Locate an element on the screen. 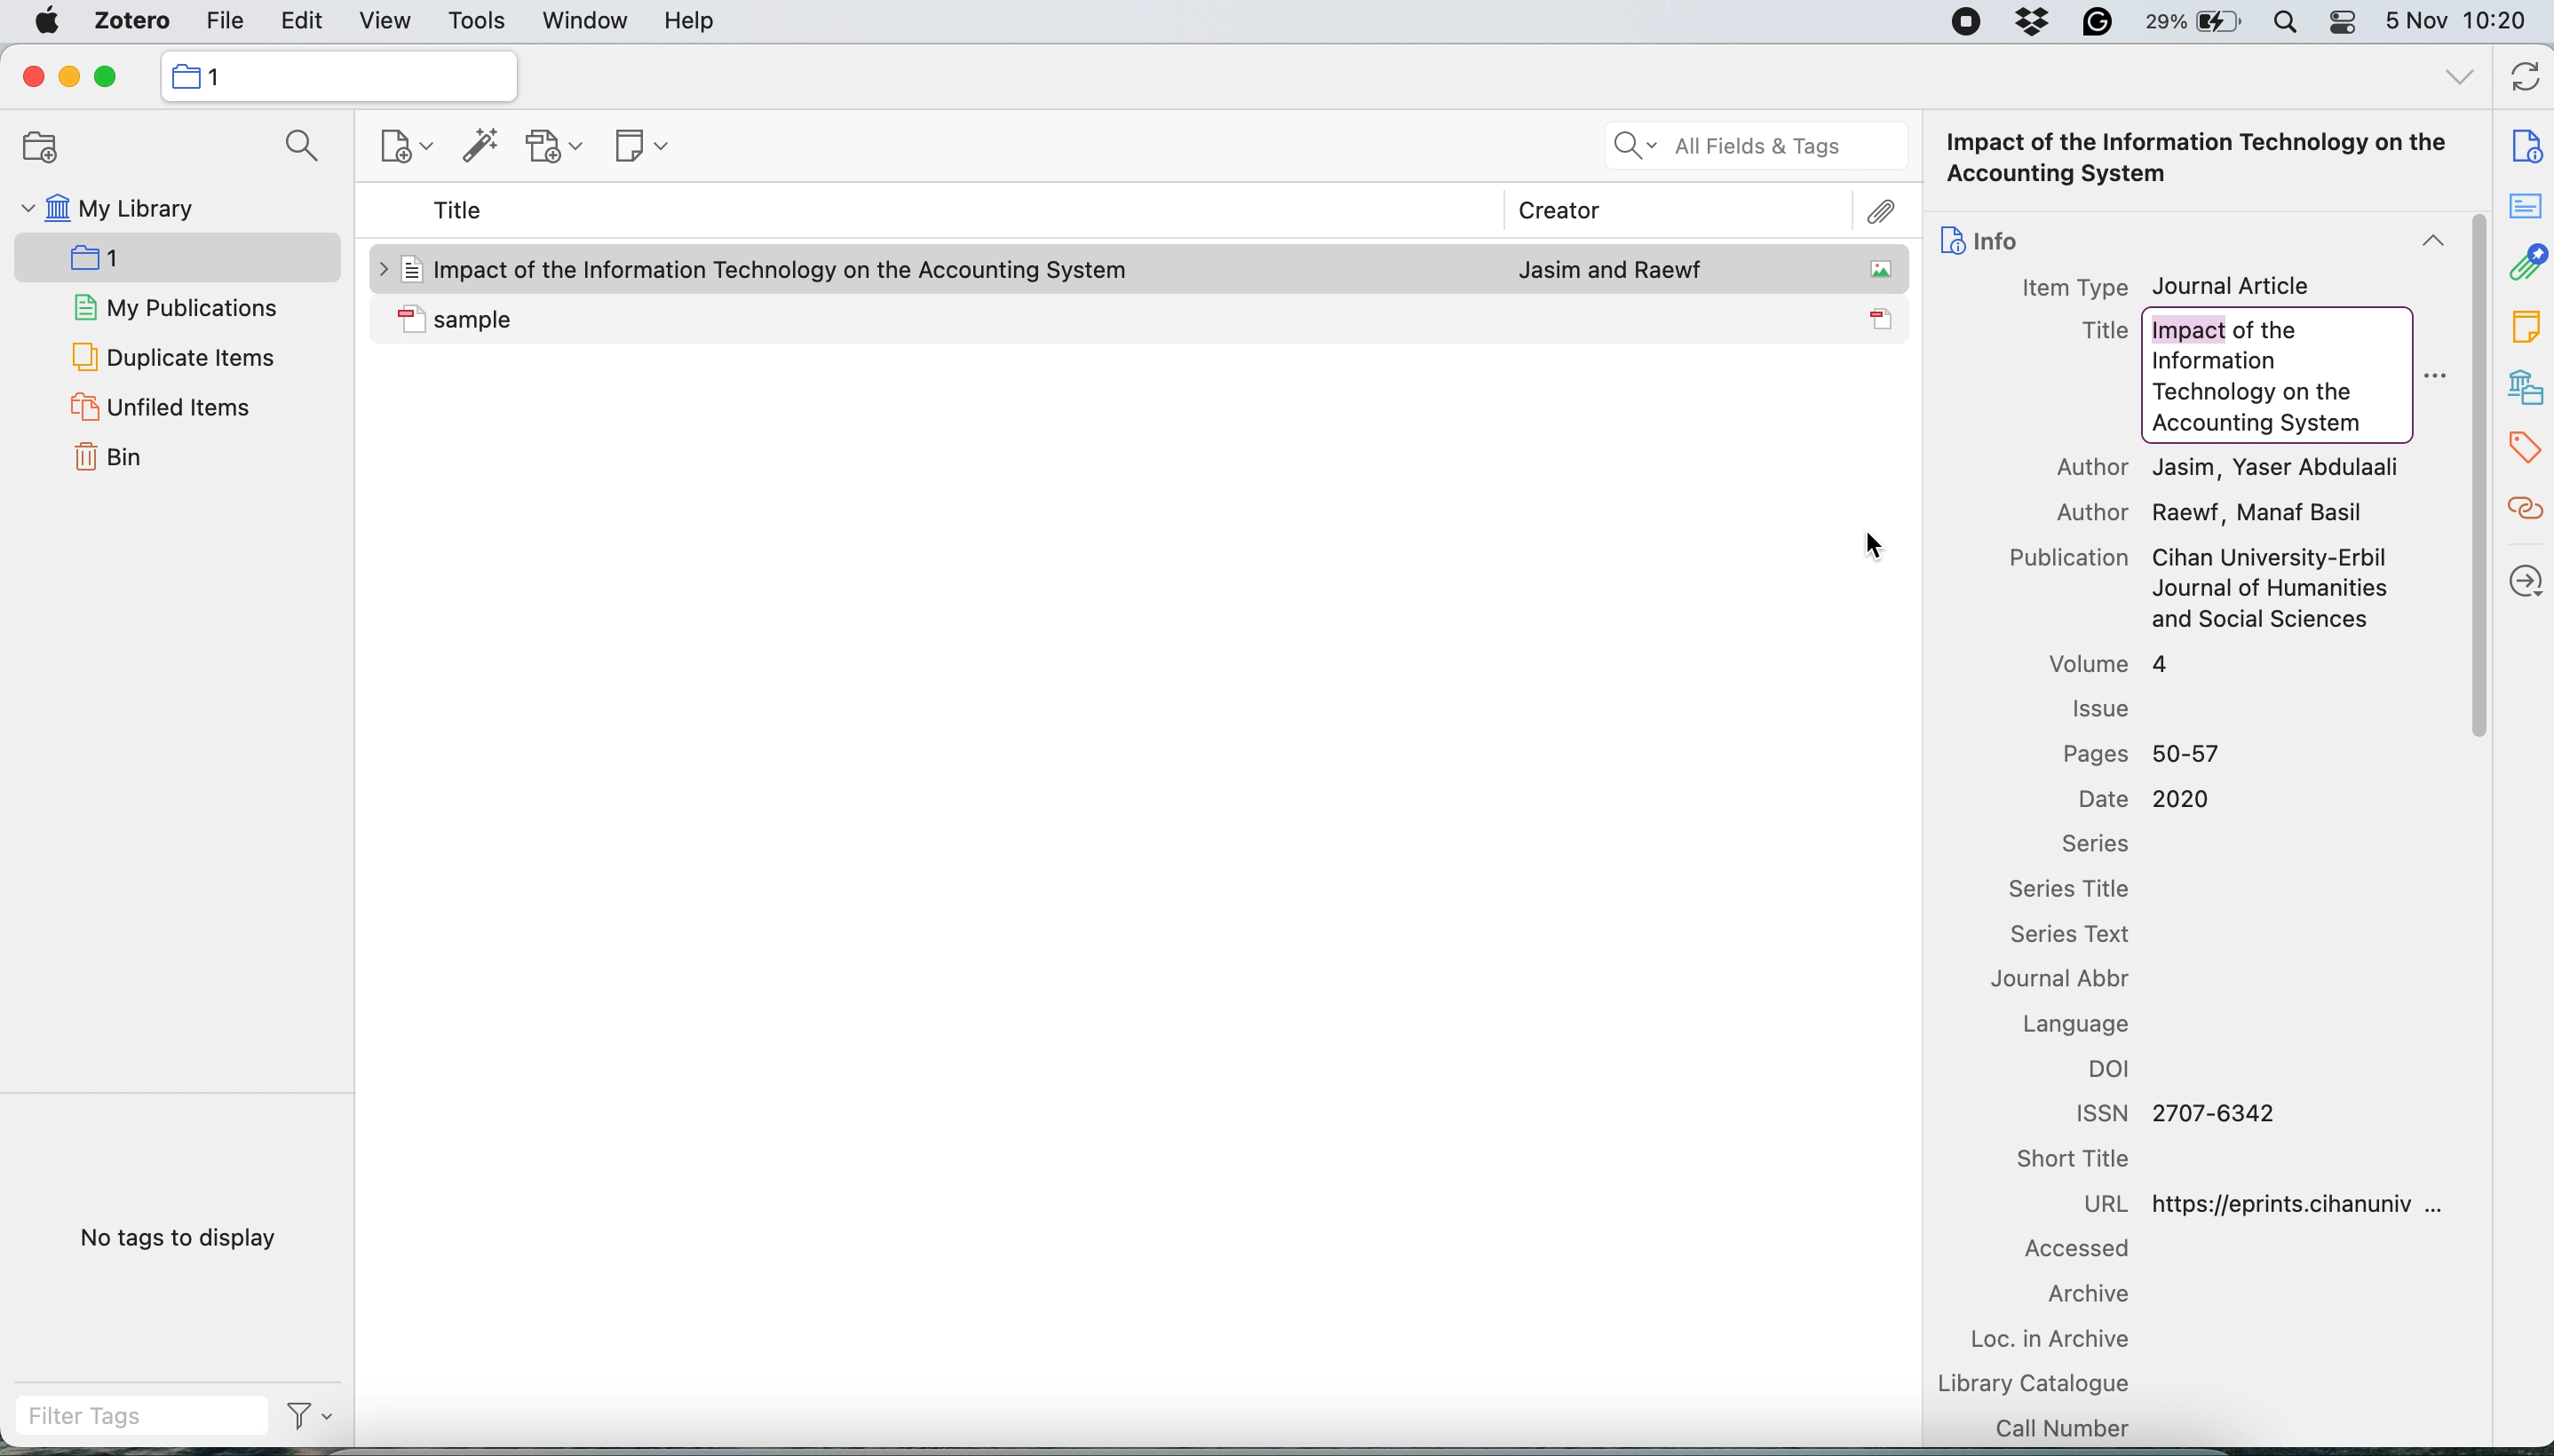 The image size is (2554, 1456). of the is located at coordinates (2272, 328).